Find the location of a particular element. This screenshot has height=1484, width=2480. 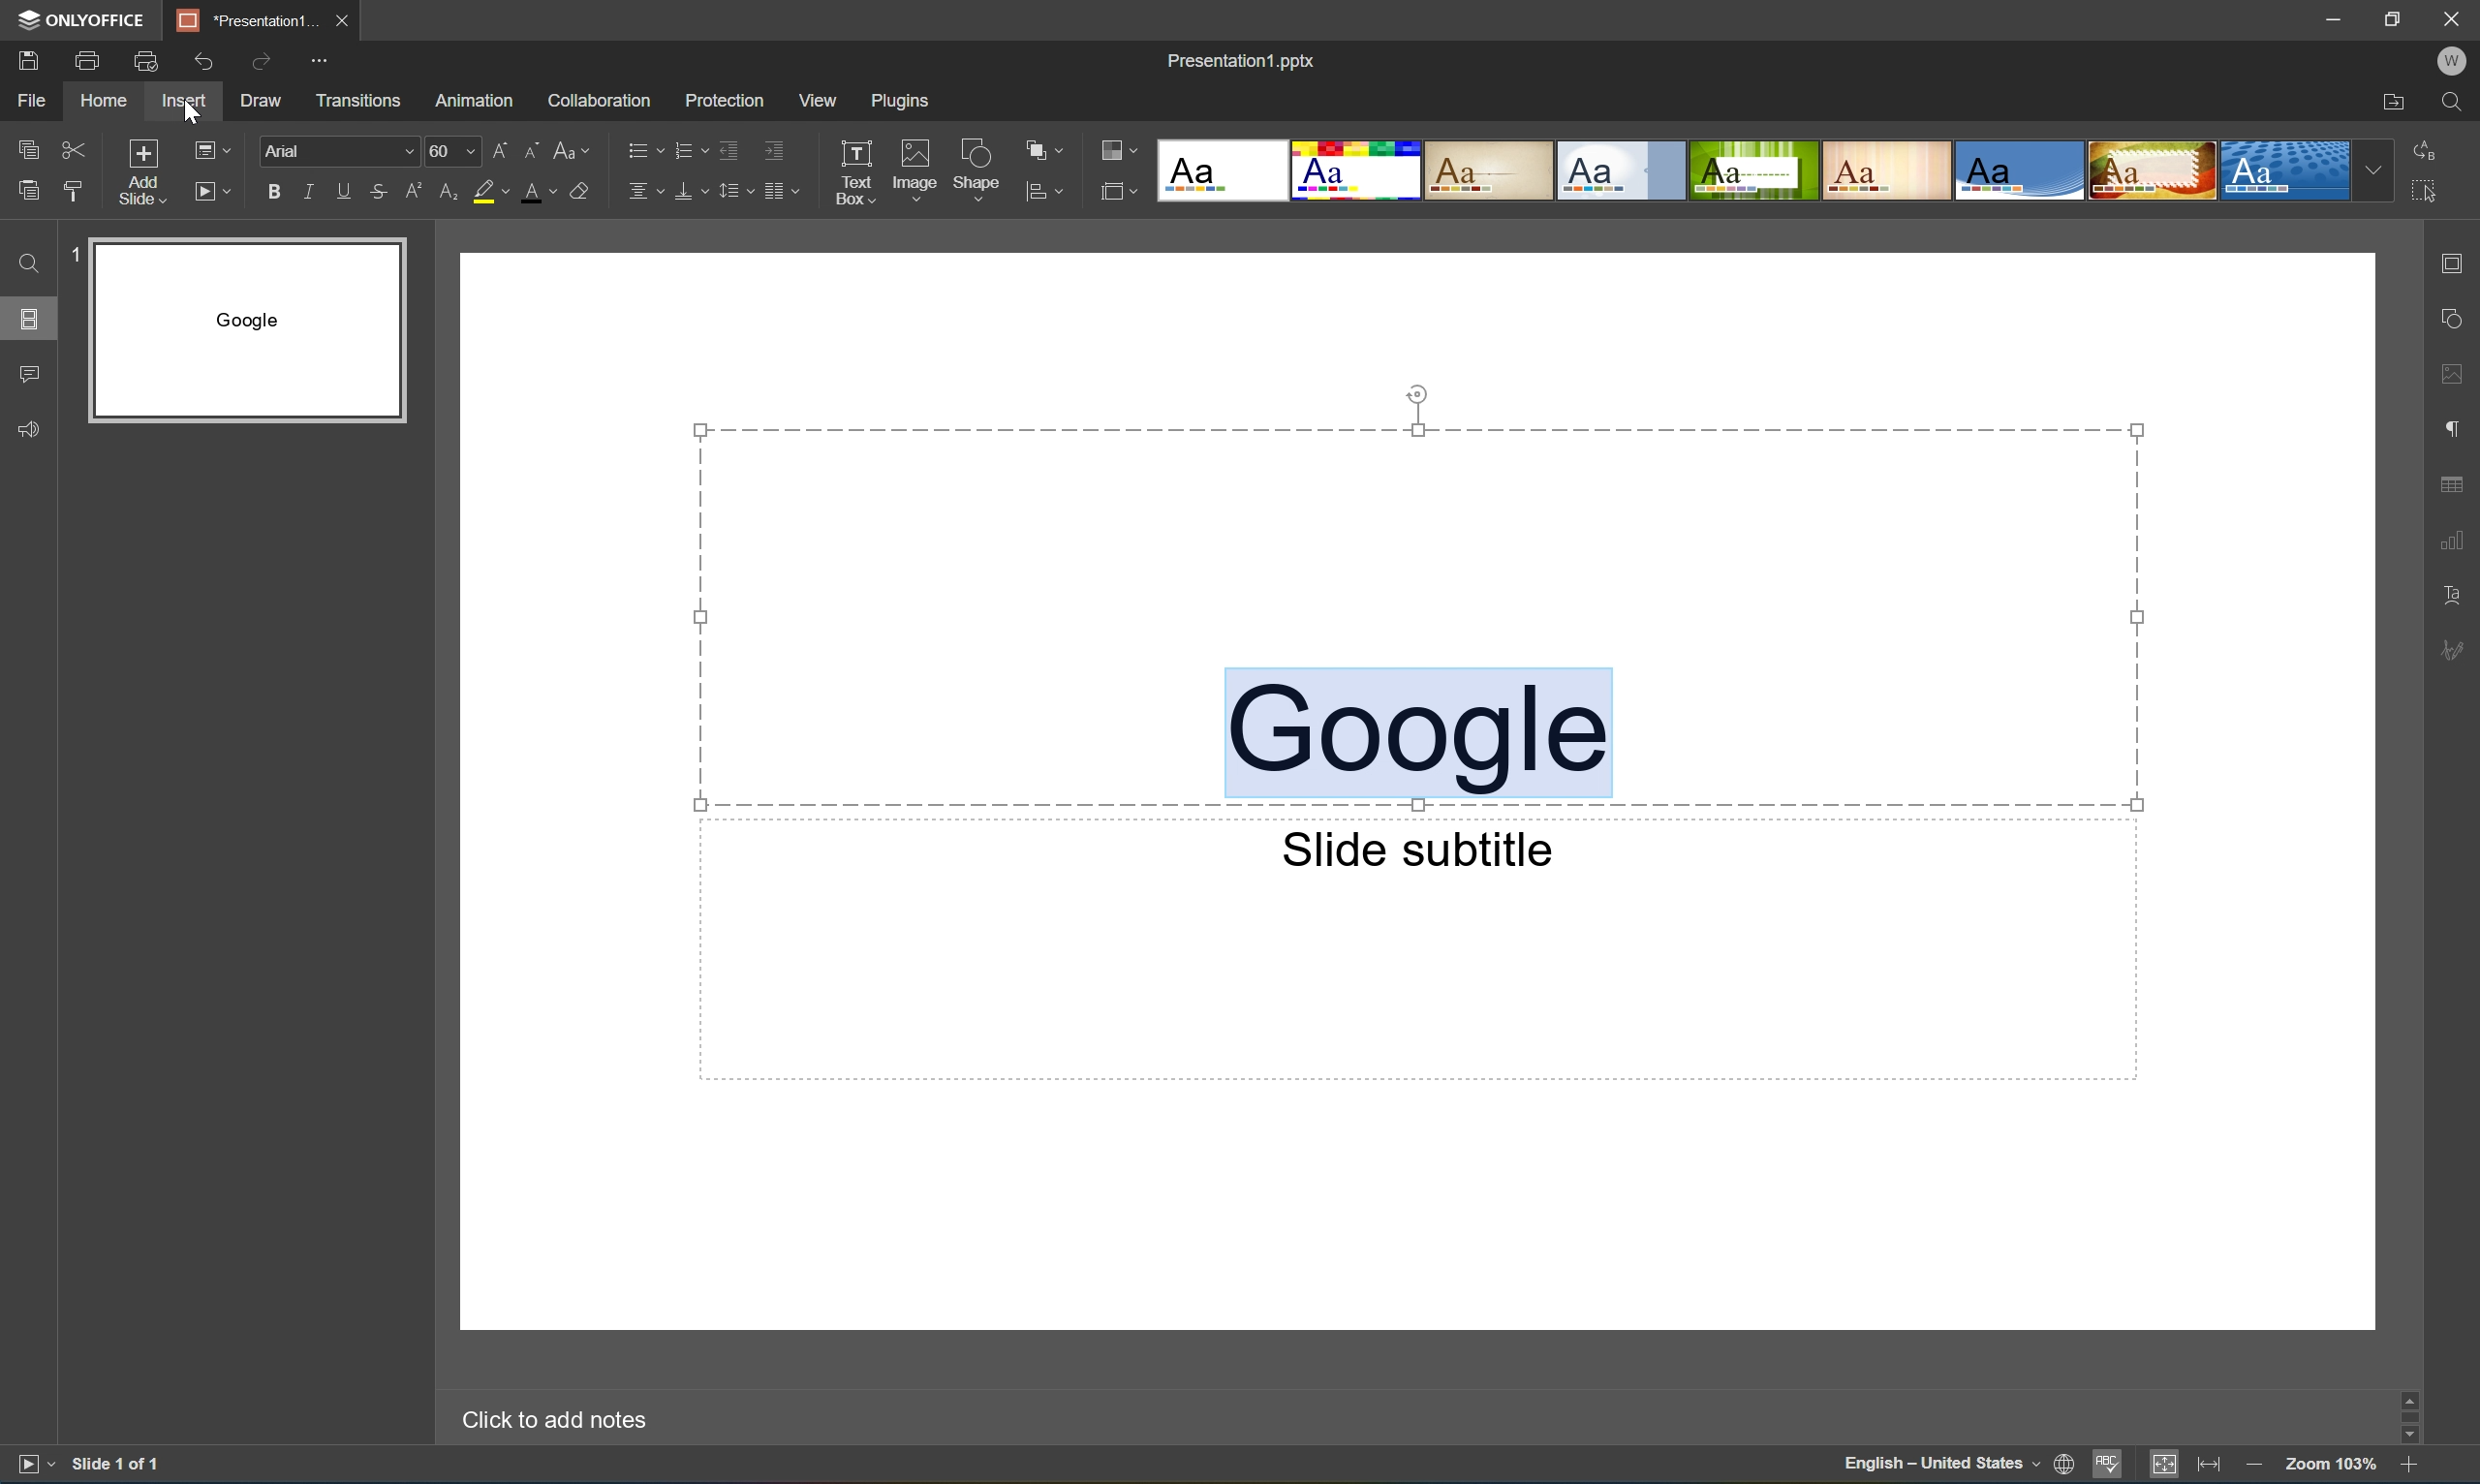

Find is located at coordinates (2455, 101).